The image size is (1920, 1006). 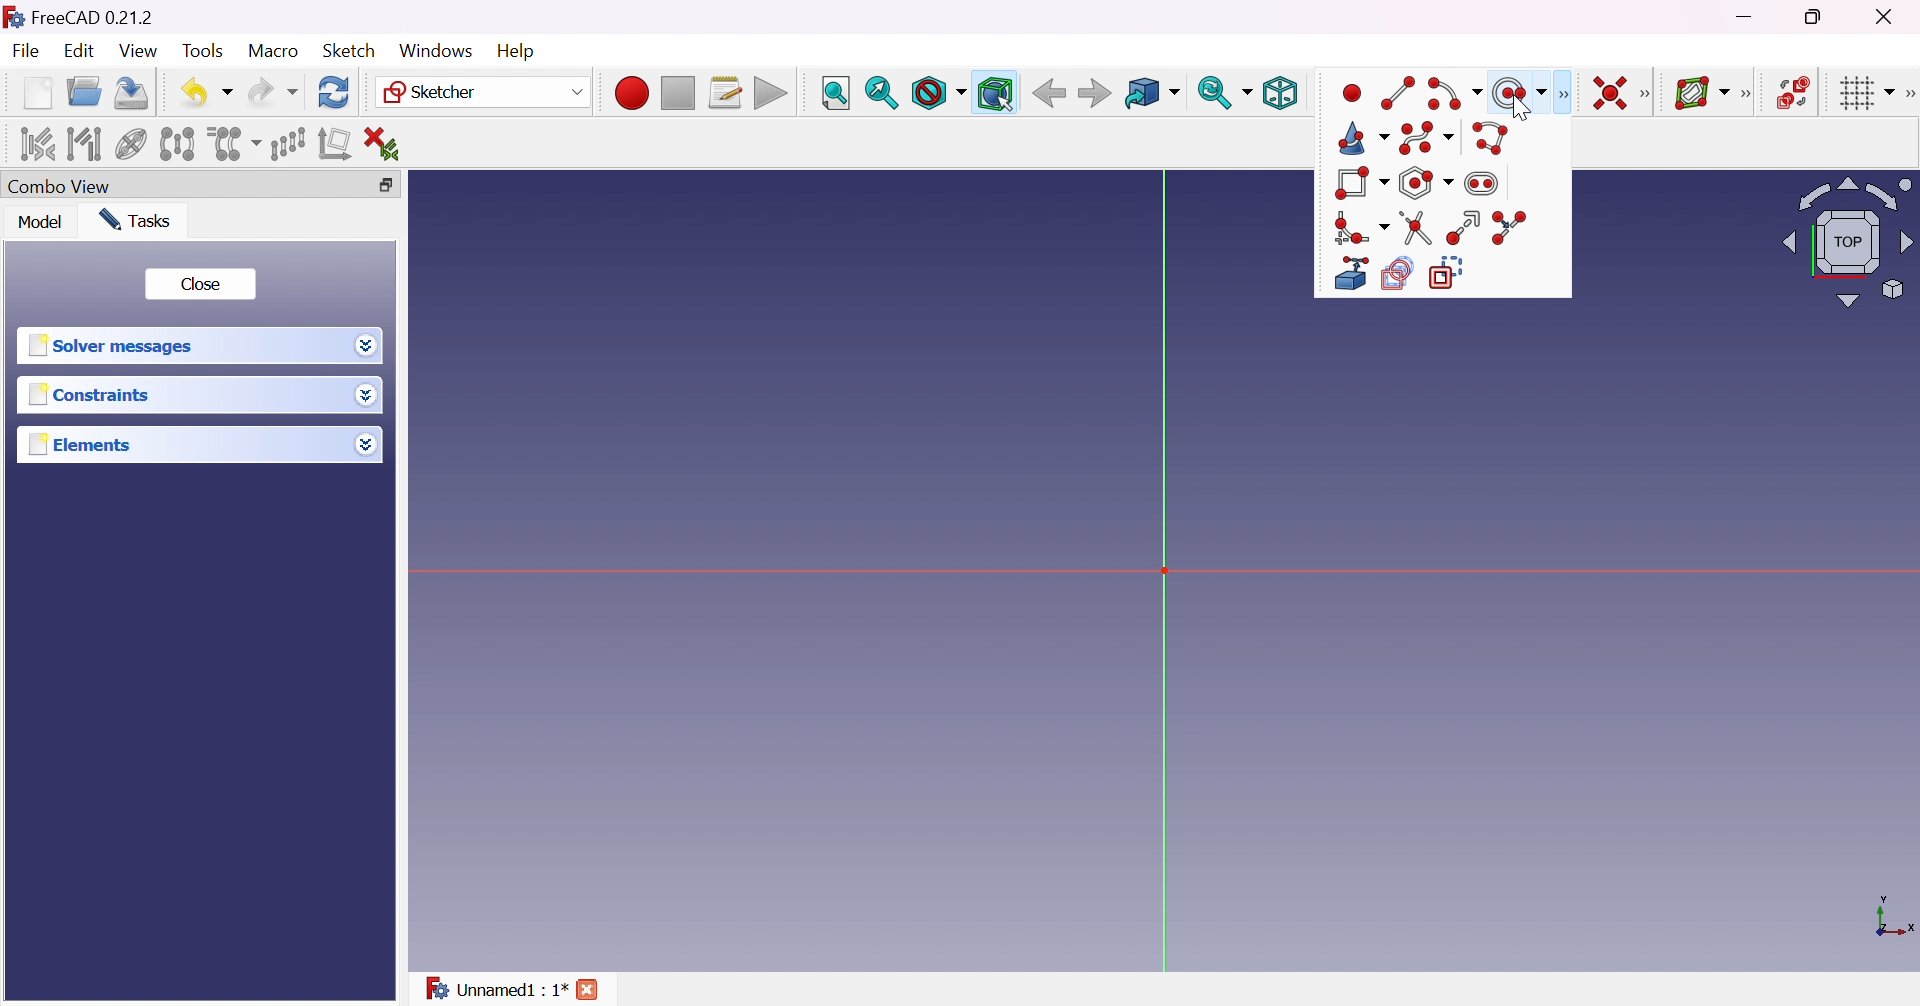 What do you see at coordinates (1797, 92) in the screenshot?
I see `Switch virtual space` at bounding box center [1797, 92].